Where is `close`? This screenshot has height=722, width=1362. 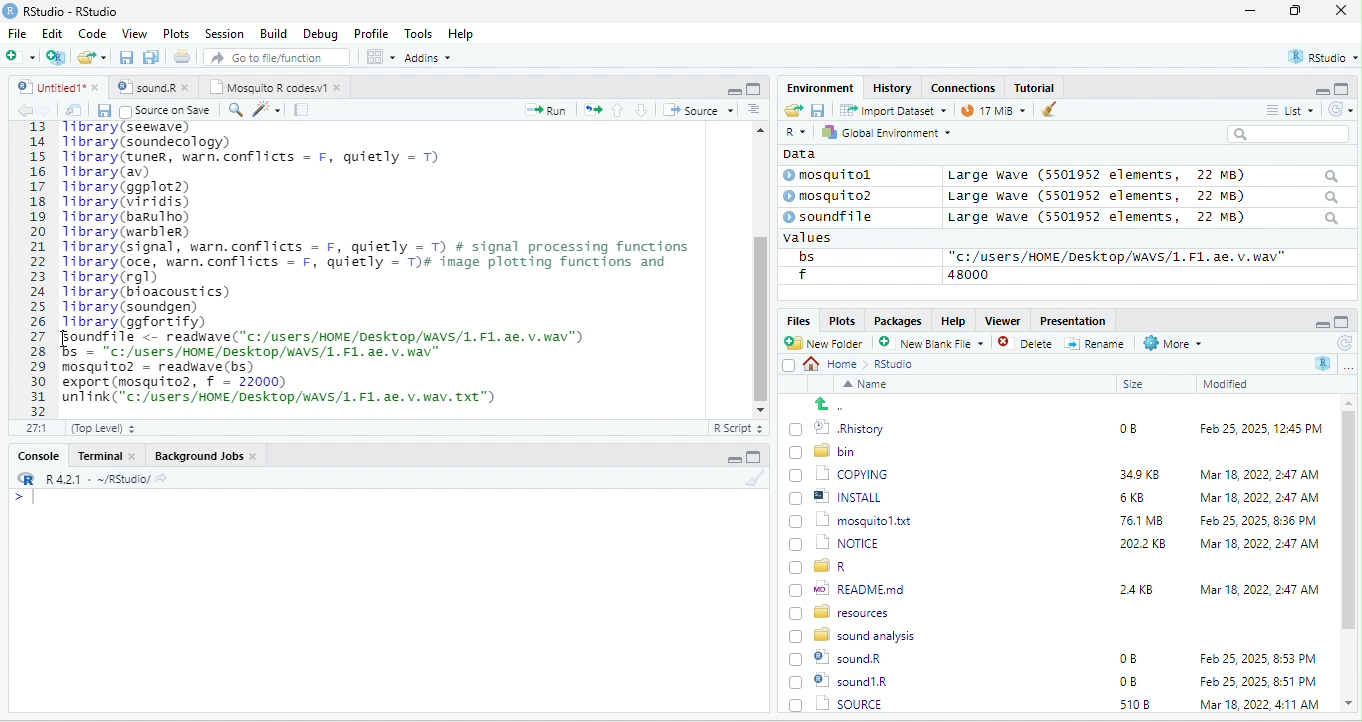 close is located at coordinates (1341, 12).